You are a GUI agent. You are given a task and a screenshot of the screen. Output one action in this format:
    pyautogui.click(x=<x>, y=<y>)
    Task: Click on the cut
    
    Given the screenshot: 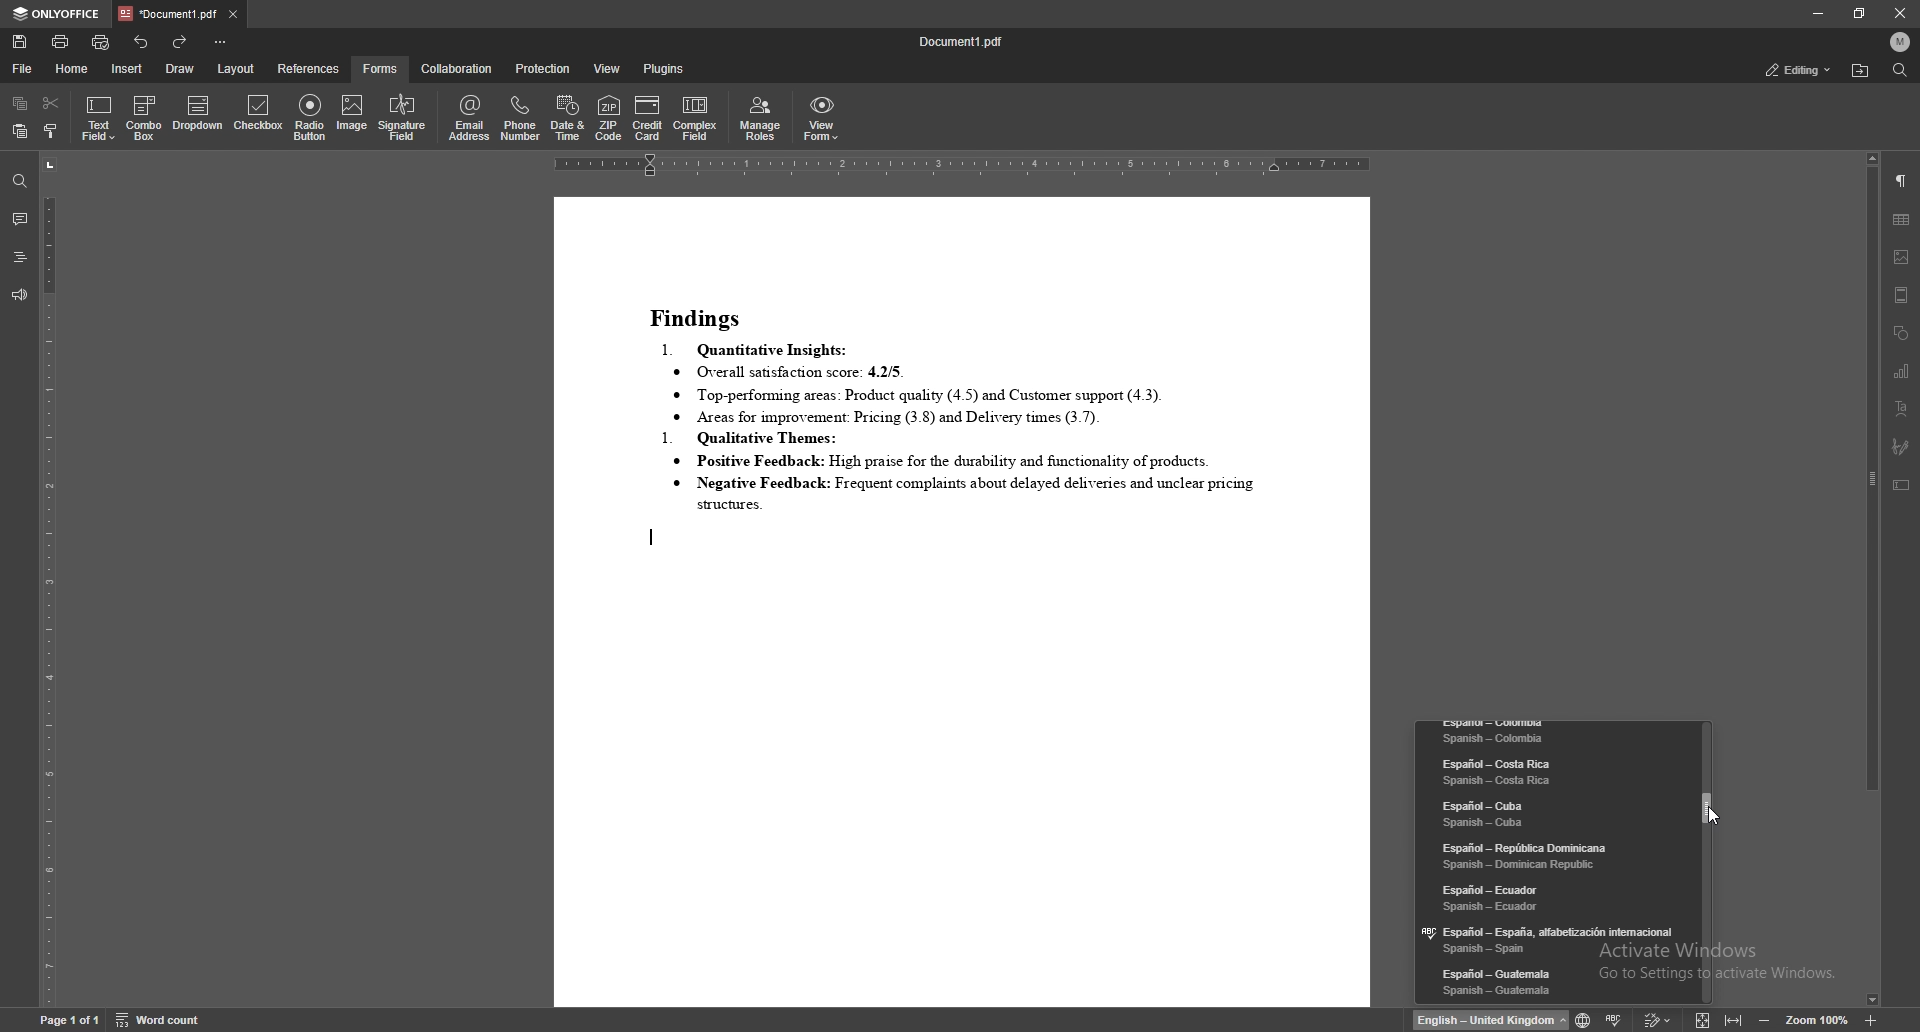 What is the action you would take?
    pyautogui.click(x=52, y=103)
    